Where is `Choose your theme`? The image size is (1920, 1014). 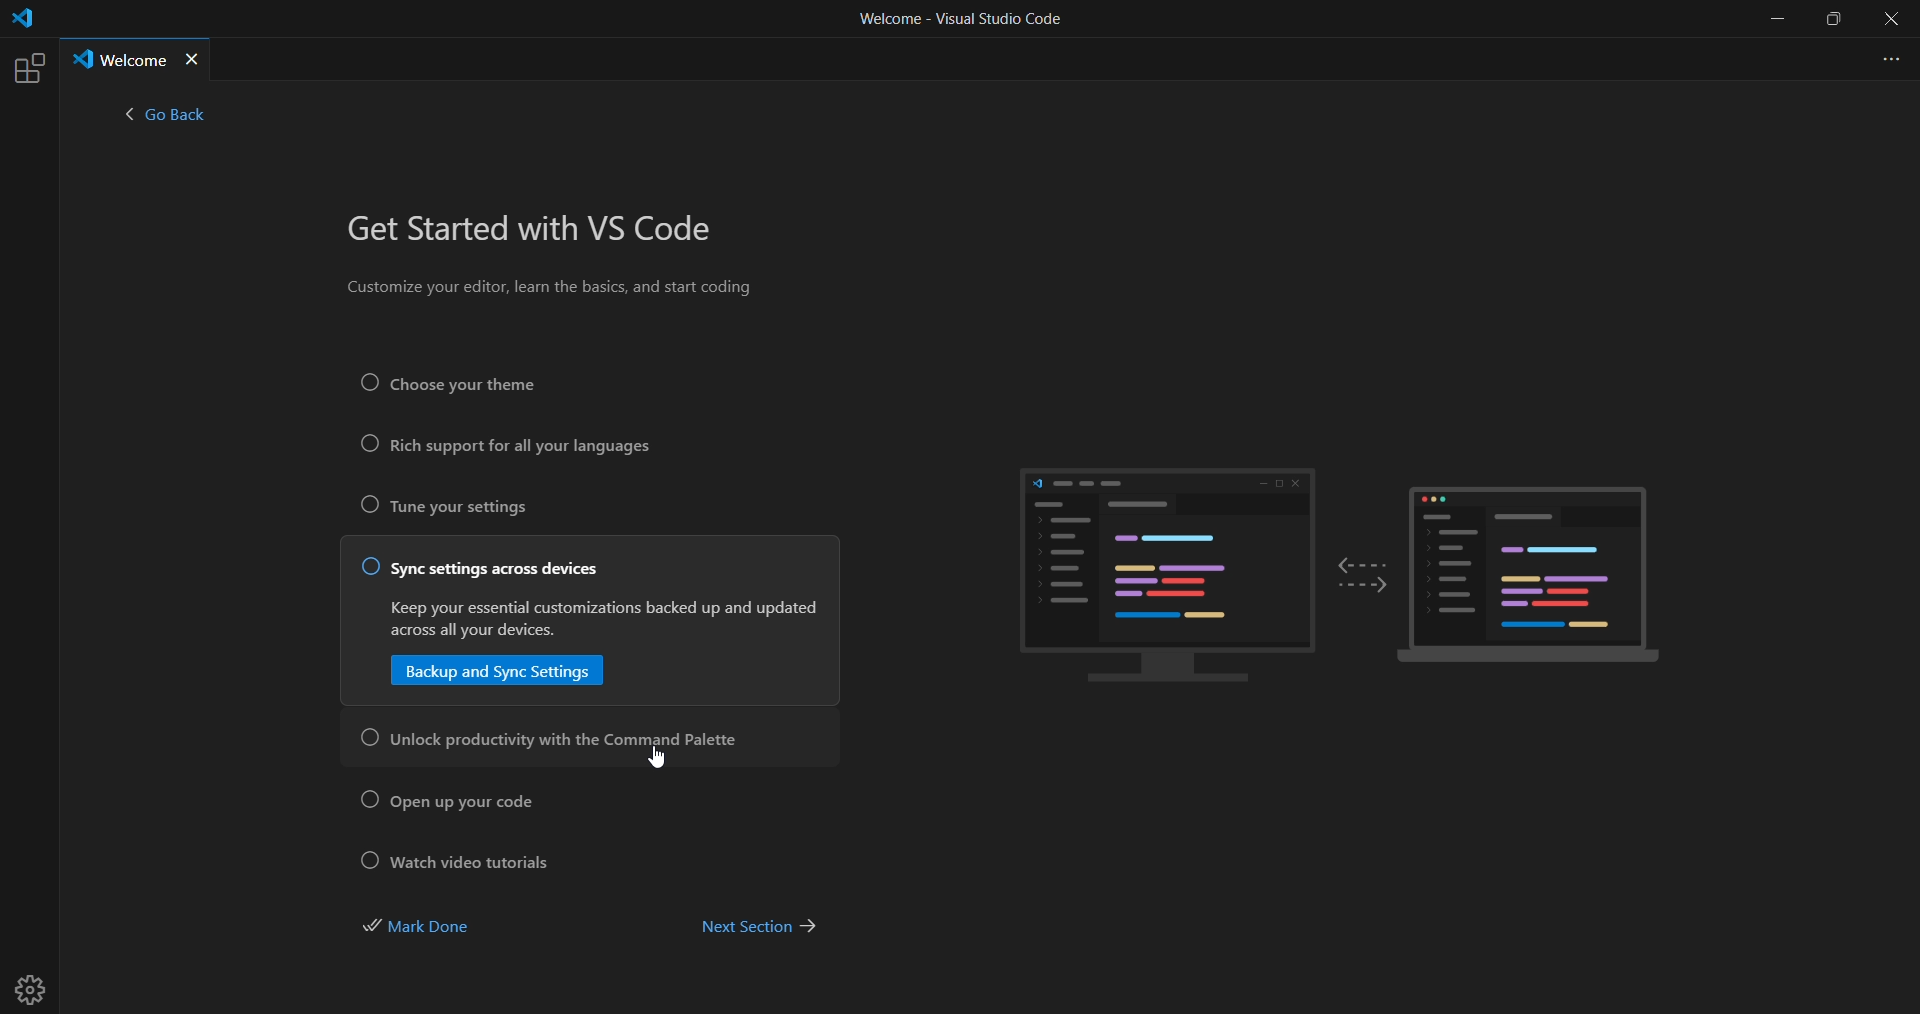
Choose your theme is located at coordinates (476, 383).